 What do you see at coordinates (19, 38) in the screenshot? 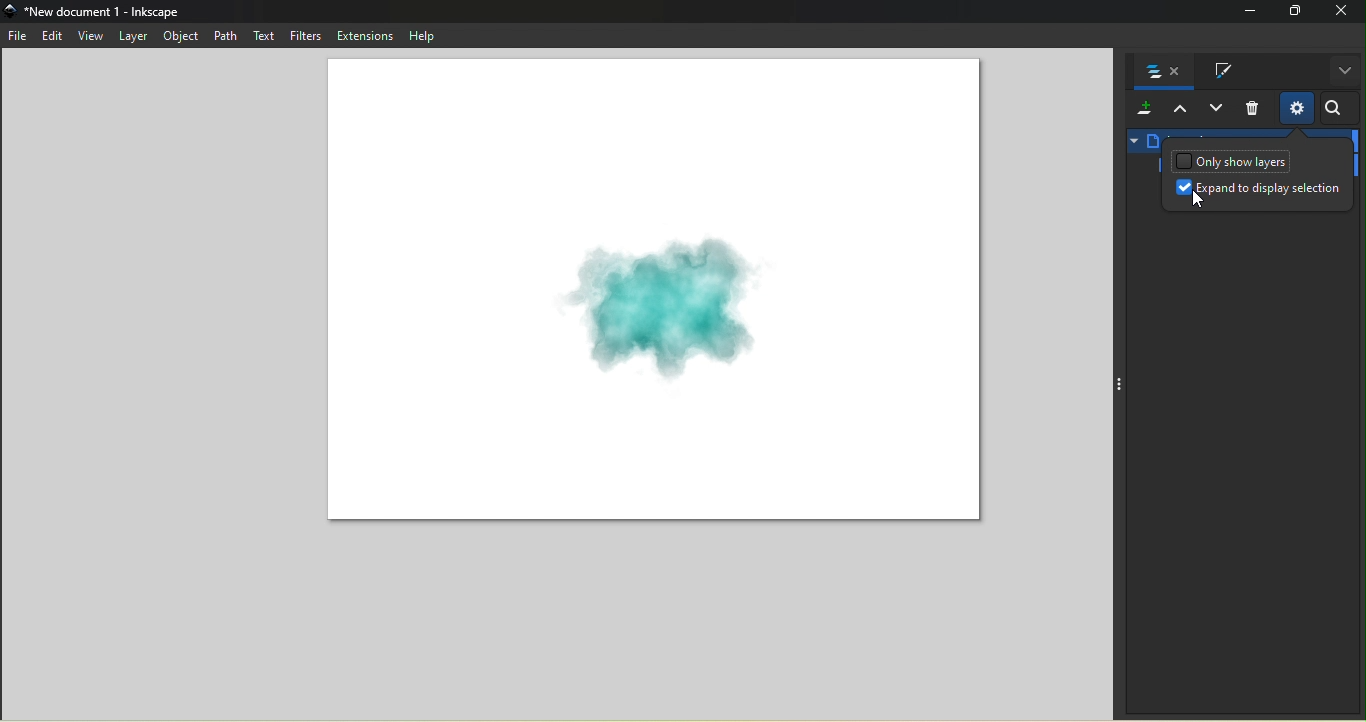
I see `File` at bounding box center [19, 38].